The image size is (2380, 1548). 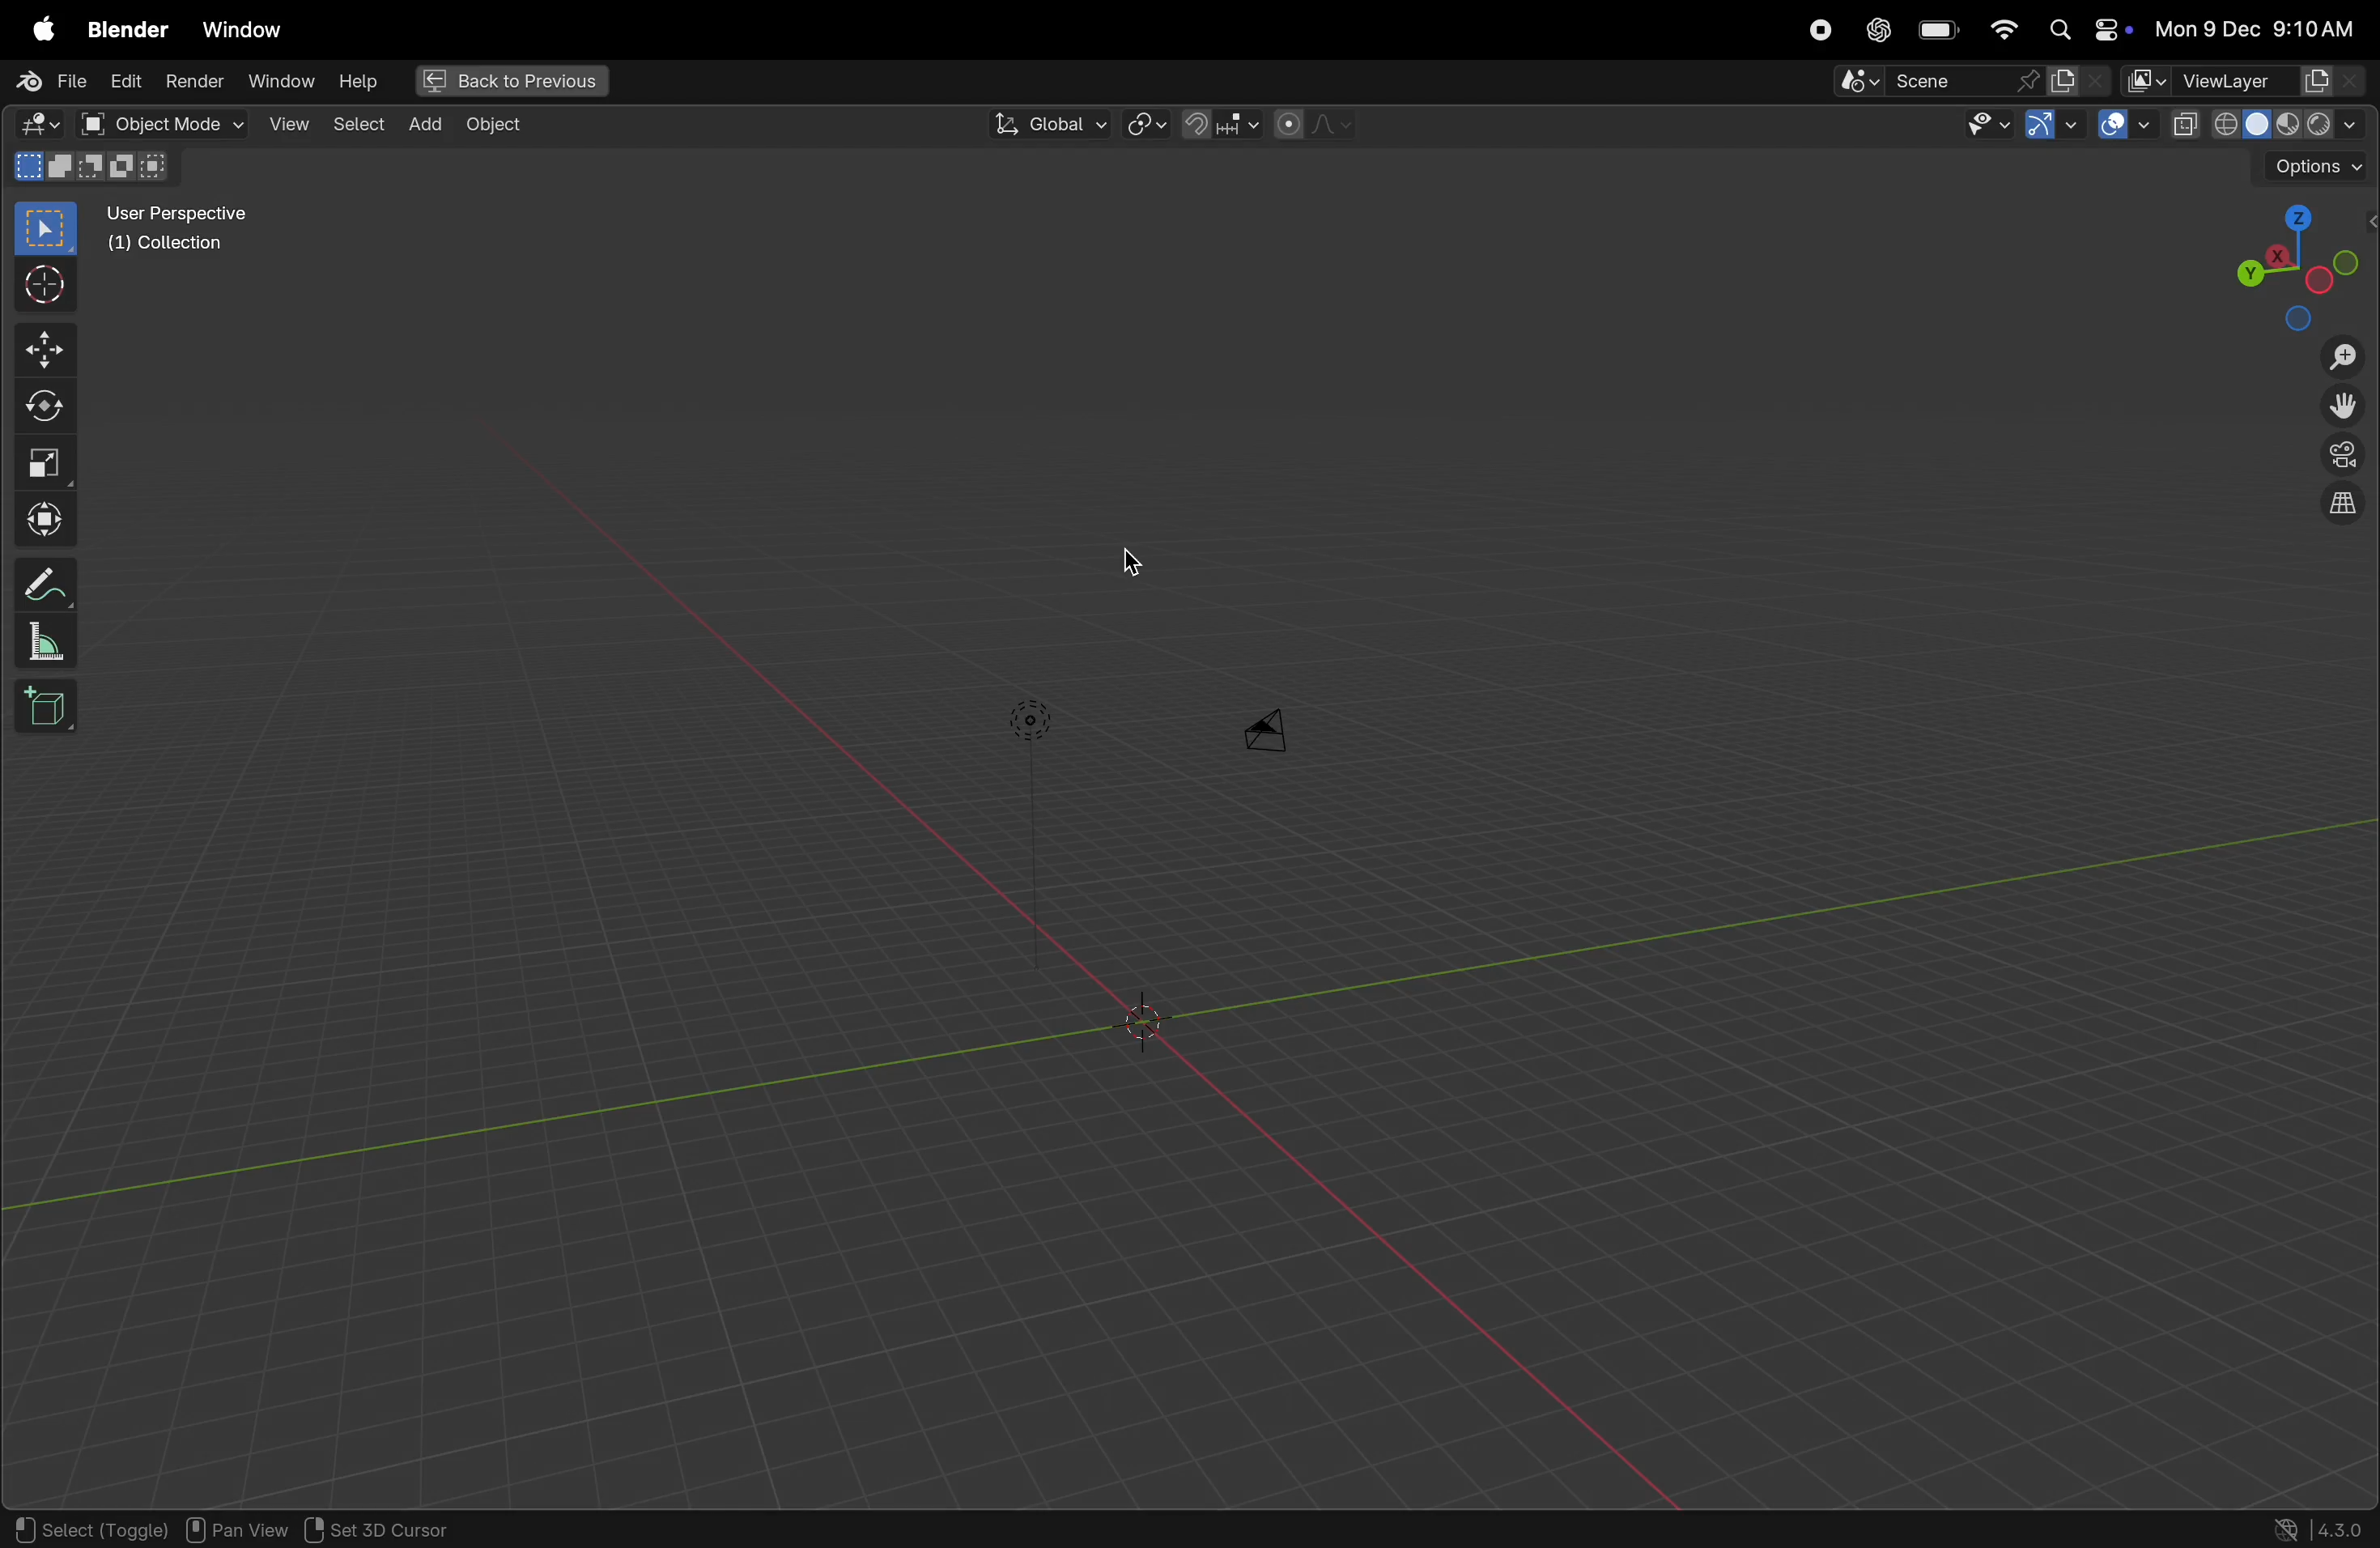 I want to click on back to previous, so click(x=508, y=83).